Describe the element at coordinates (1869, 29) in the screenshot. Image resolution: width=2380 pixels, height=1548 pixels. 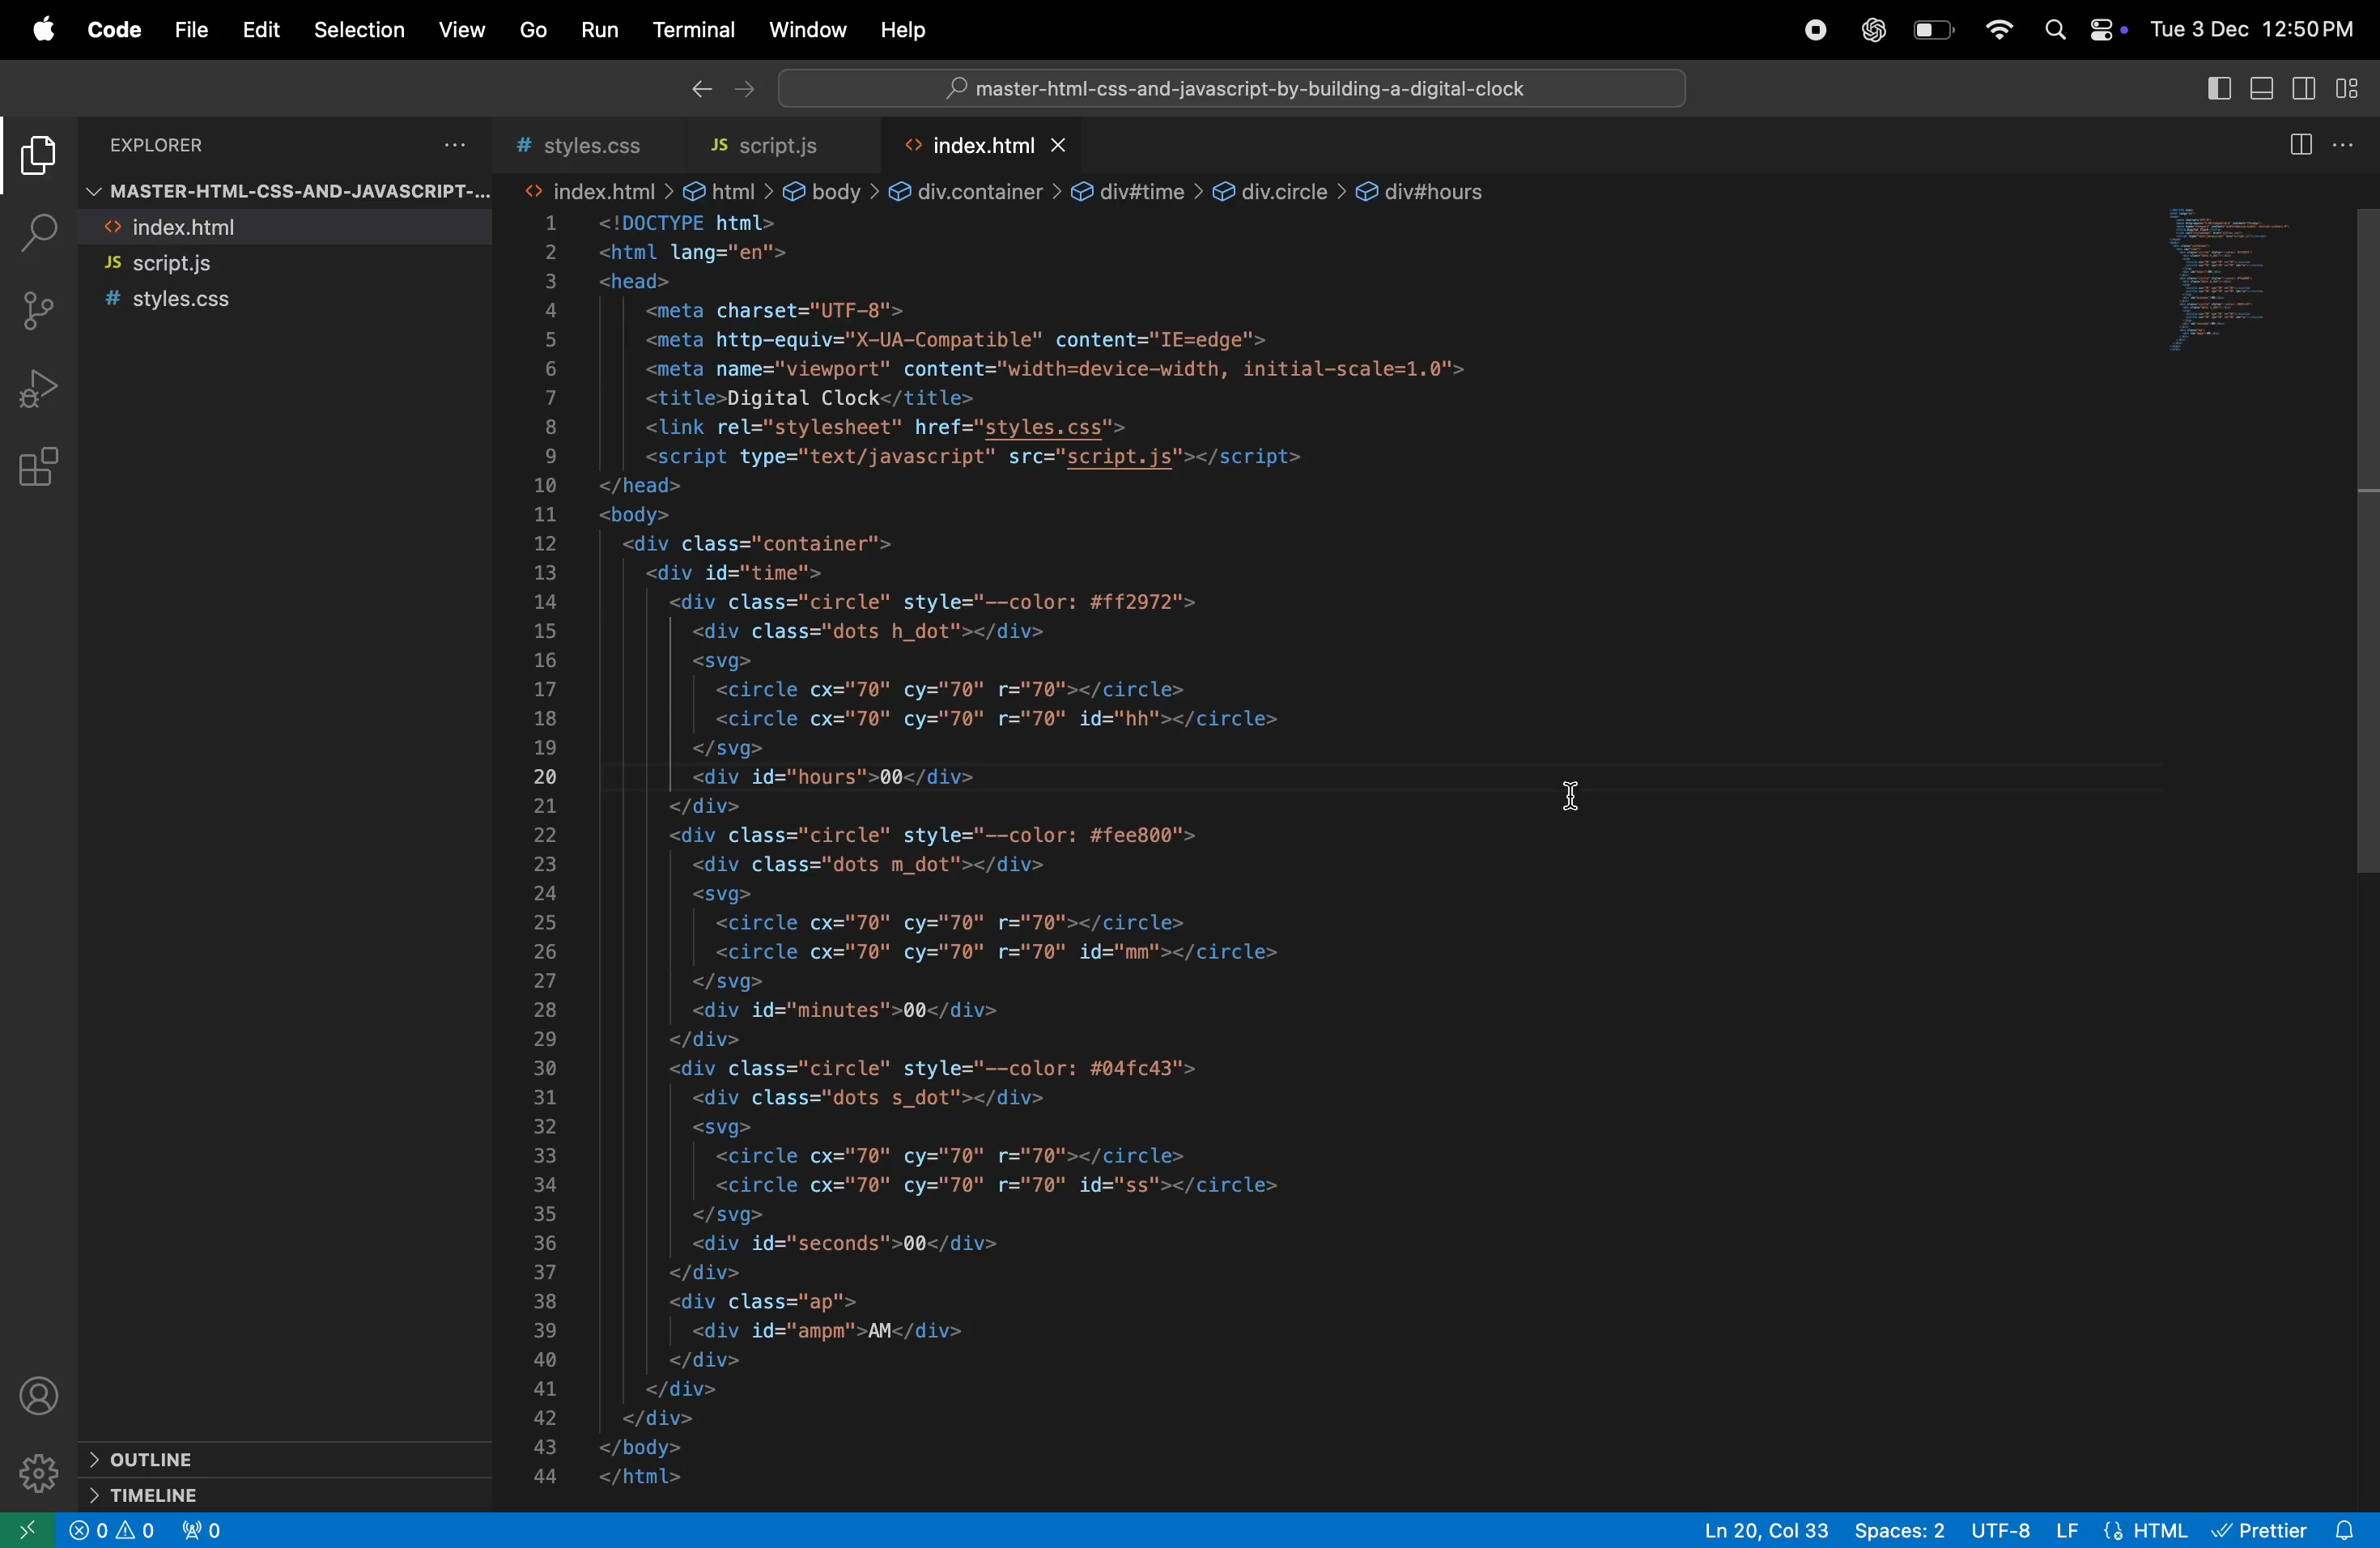
I see `chatgpt` at that location.